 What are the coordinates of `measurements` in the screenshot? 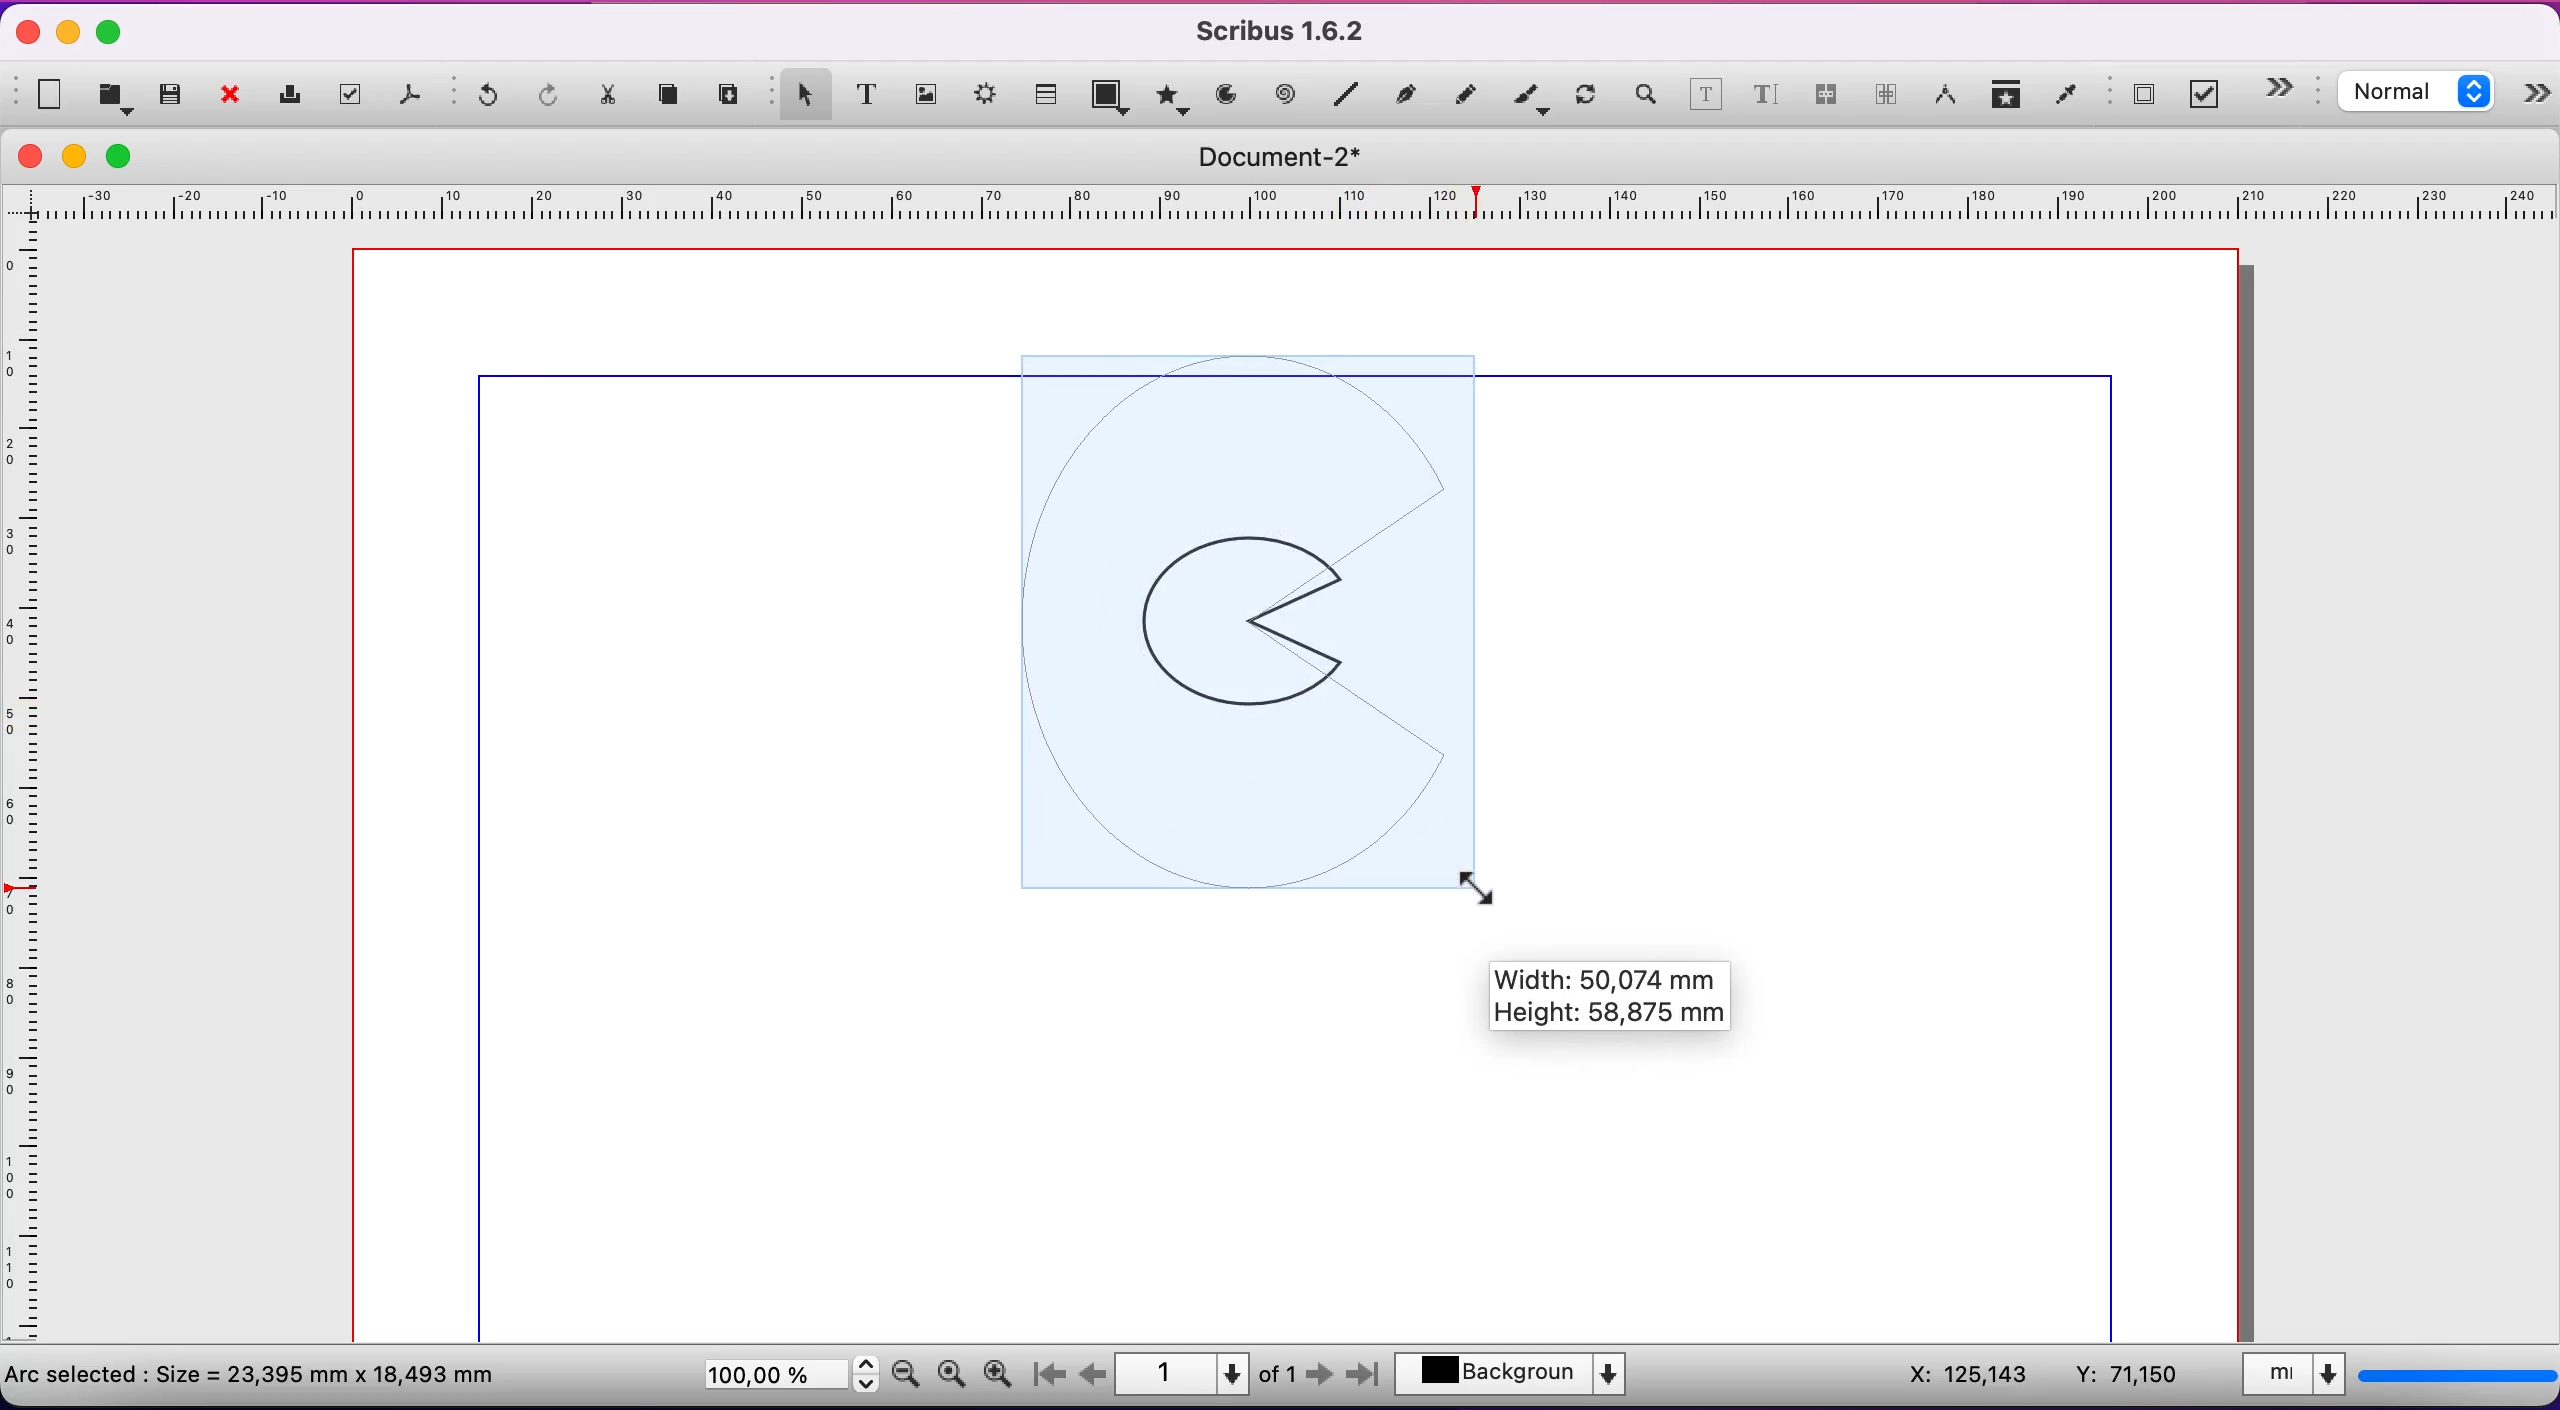 It's located at (1946, 97).